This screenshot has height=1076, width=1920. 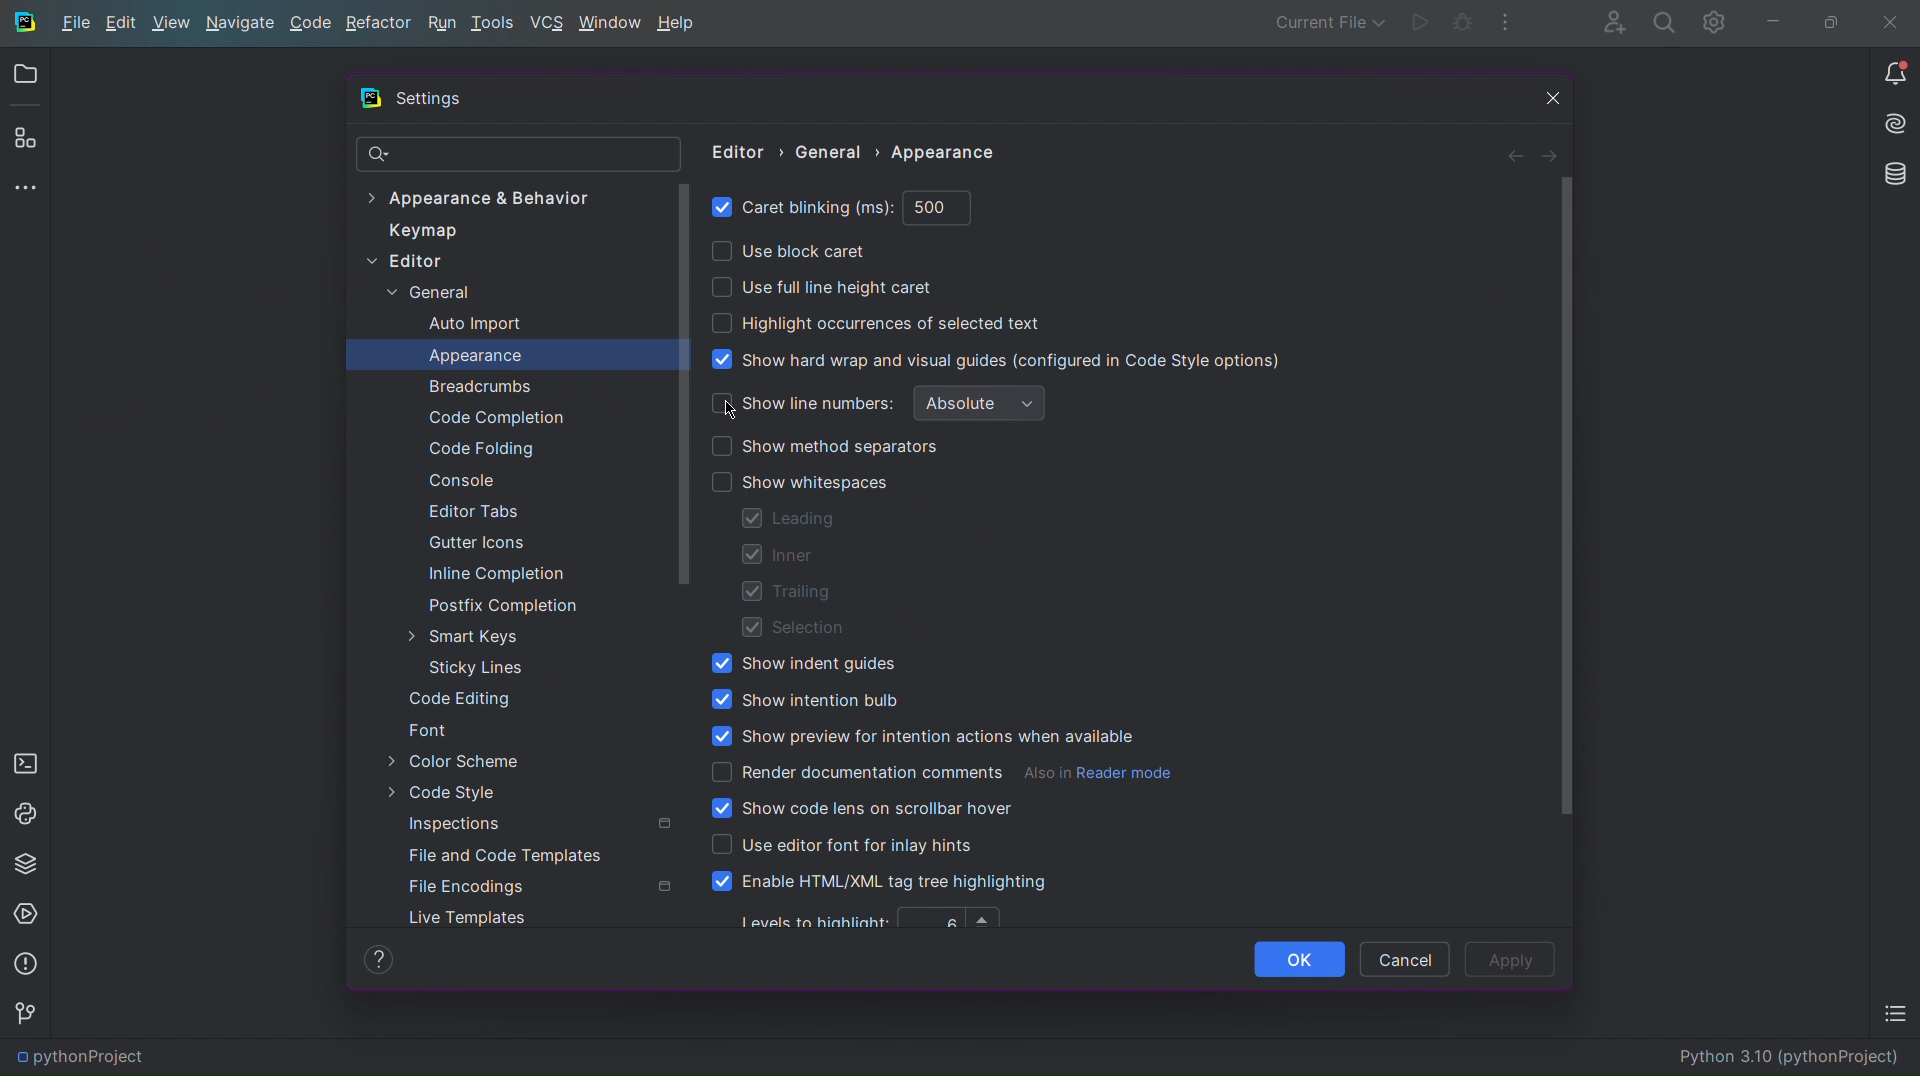 I want to click on Live Templates, so click(x=467, y=918).